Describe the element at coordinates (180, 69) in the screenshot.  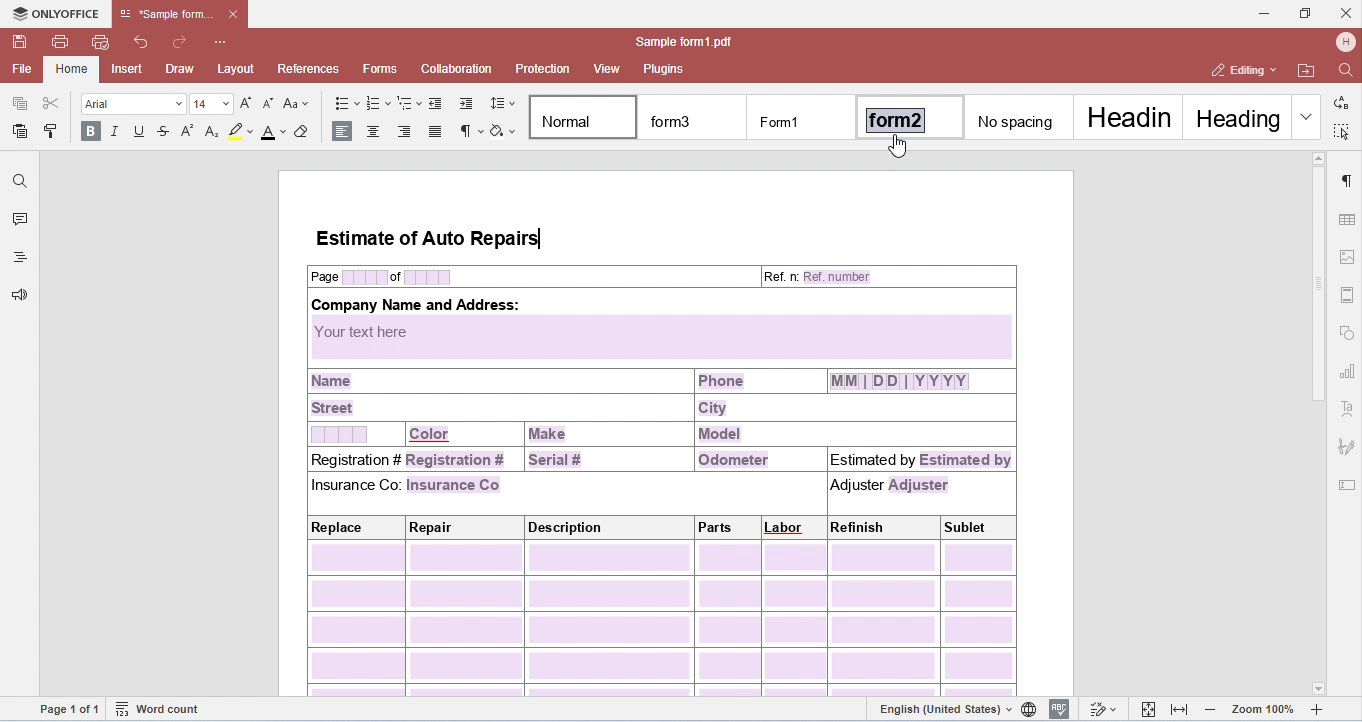
I see `draw` at that location.